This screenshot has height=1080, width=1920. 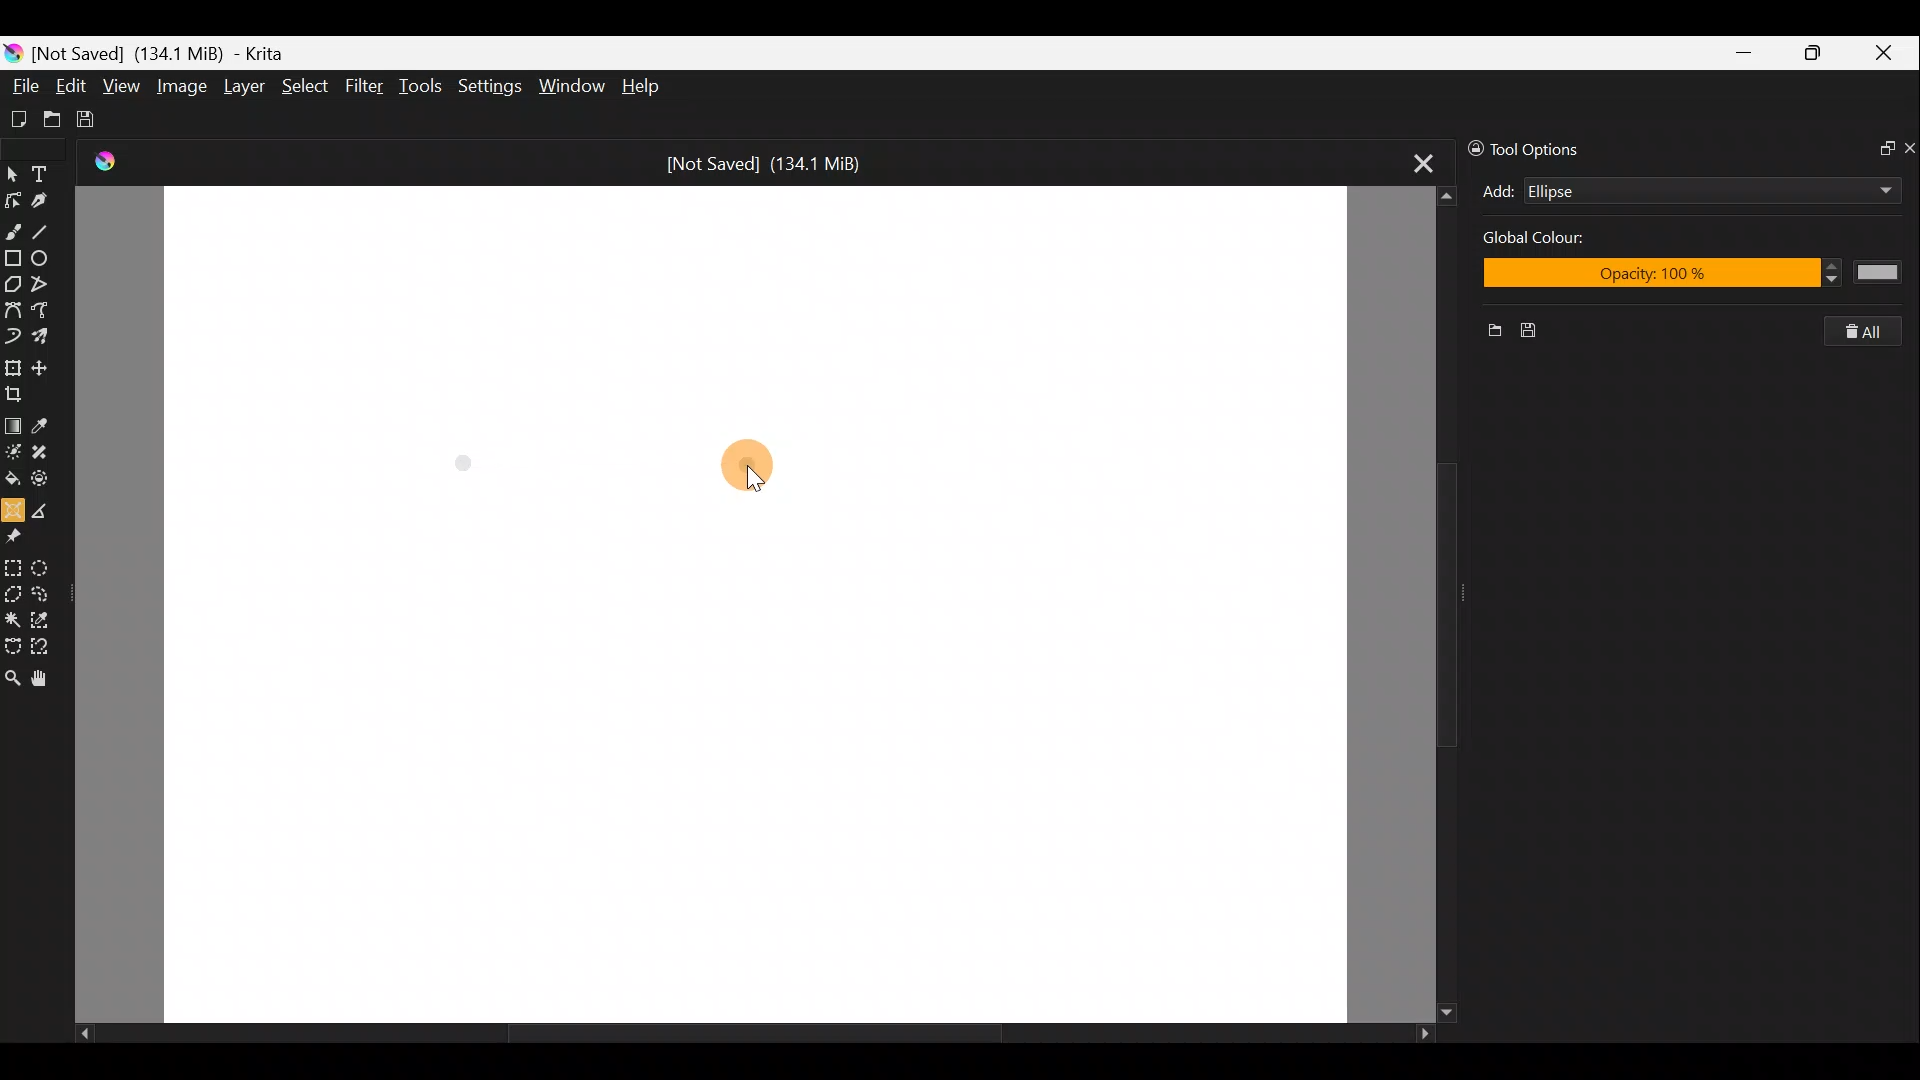 I want to click on Magnetic curve selection tool, so click(x=48, y=644).